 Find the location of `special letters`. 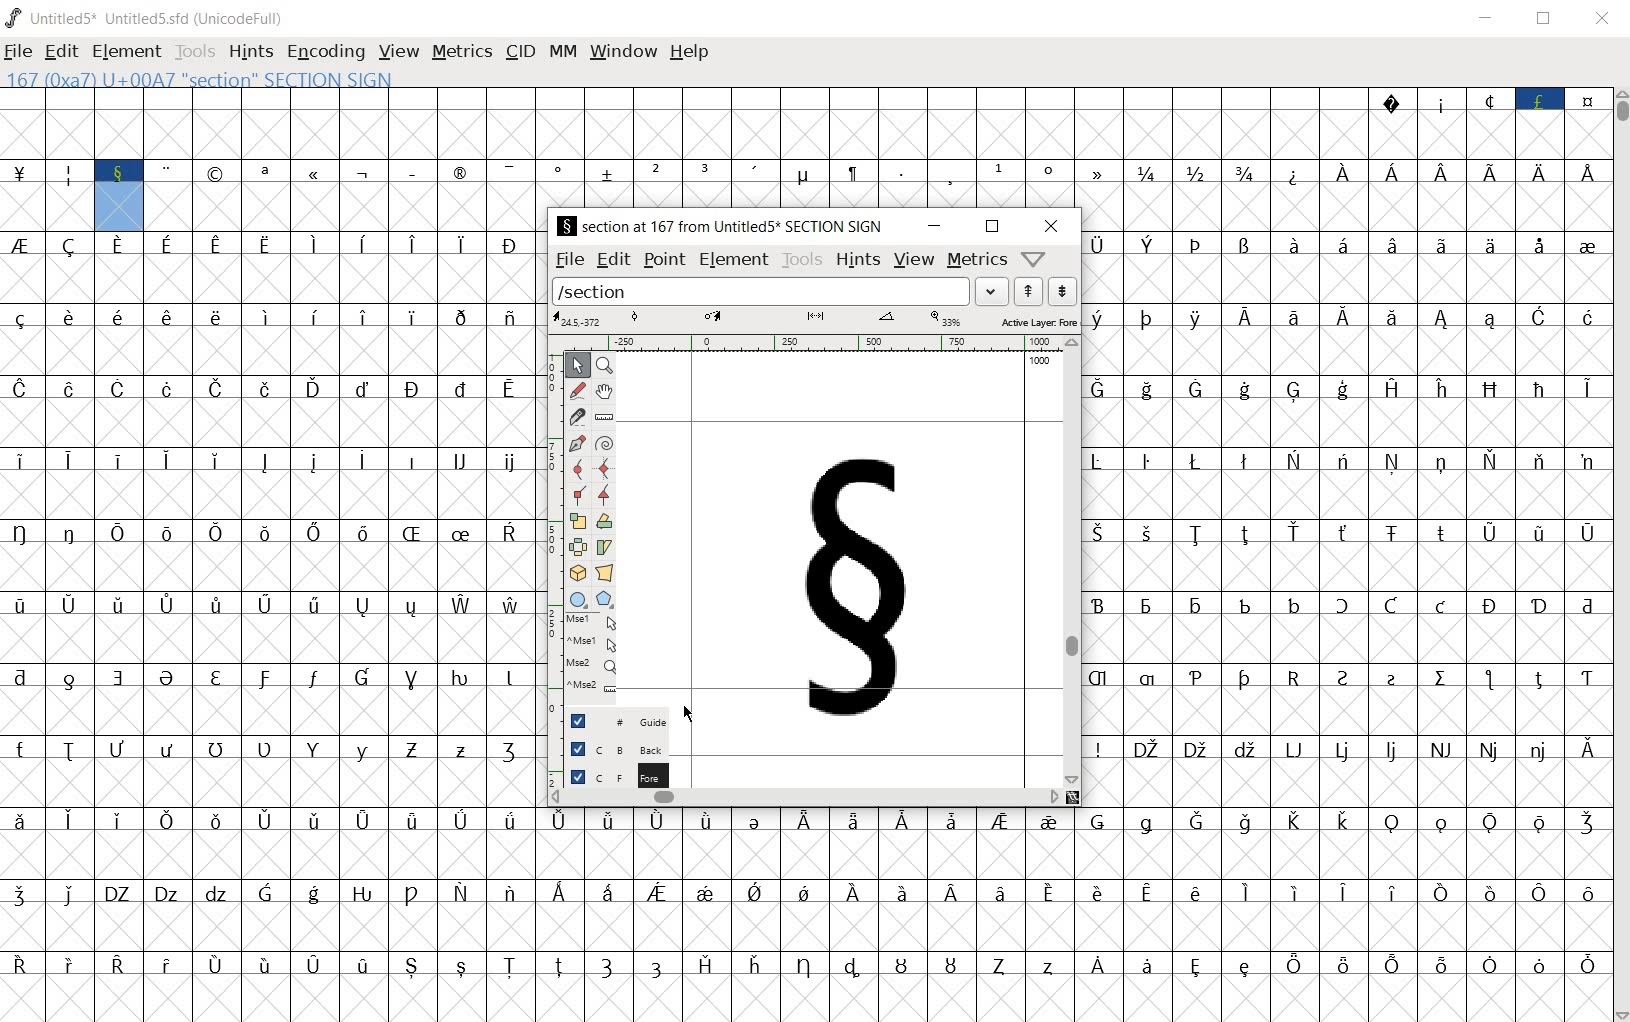

special letters is located at coordinates (1461, 172).